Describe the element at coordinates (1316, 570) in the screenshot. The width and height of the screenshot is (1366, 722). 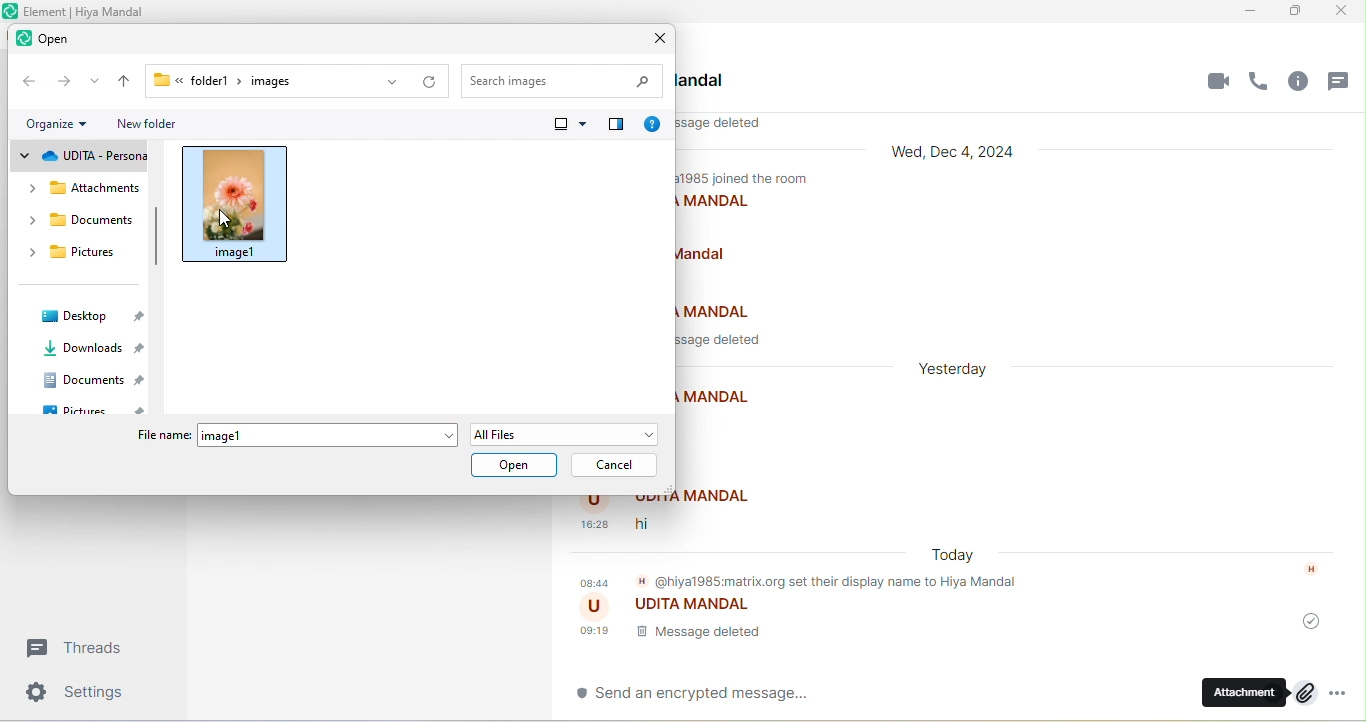
I see `h` at that location.